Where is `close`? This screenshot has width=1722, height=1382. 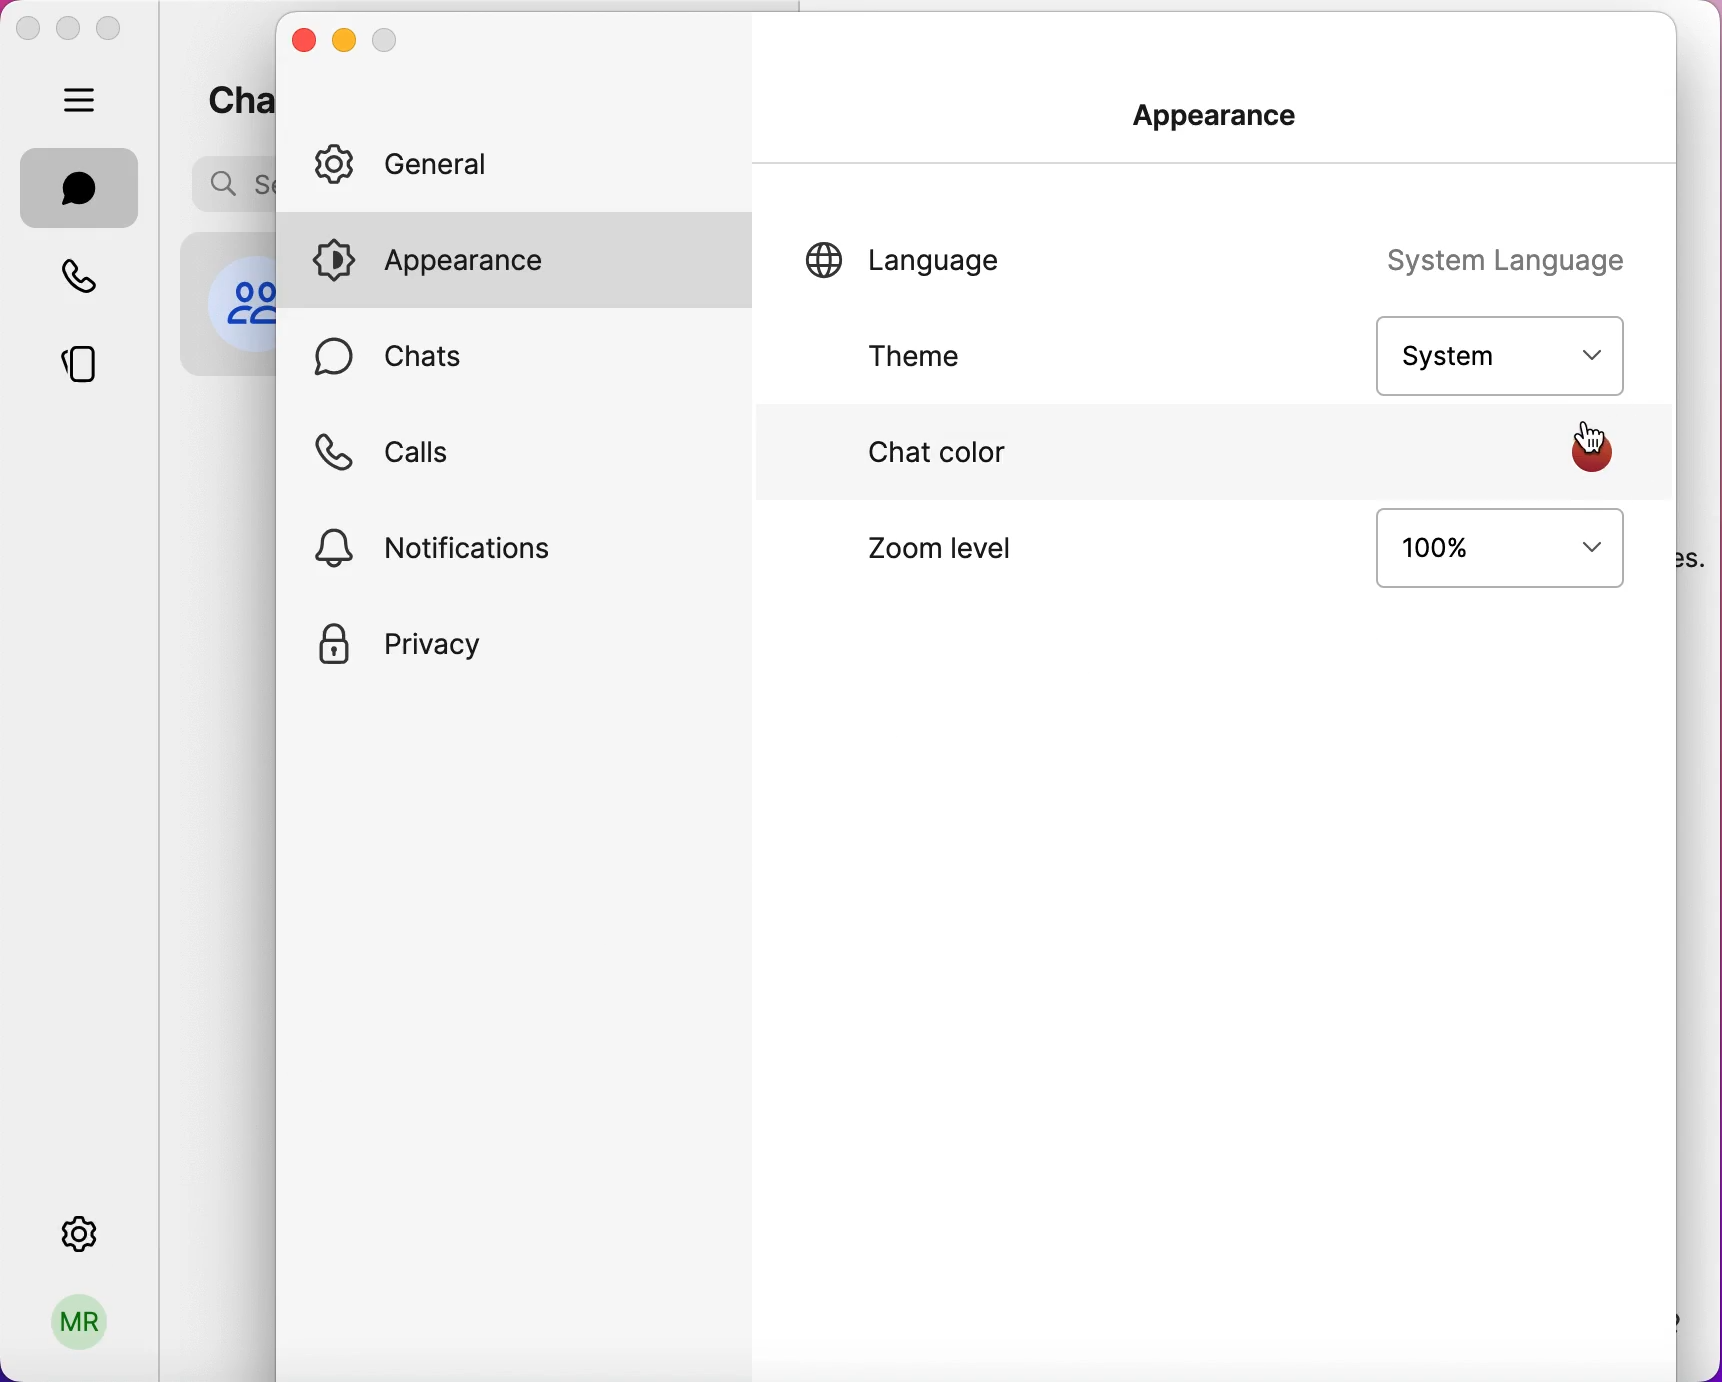
close is located at coordinates (27, 28).